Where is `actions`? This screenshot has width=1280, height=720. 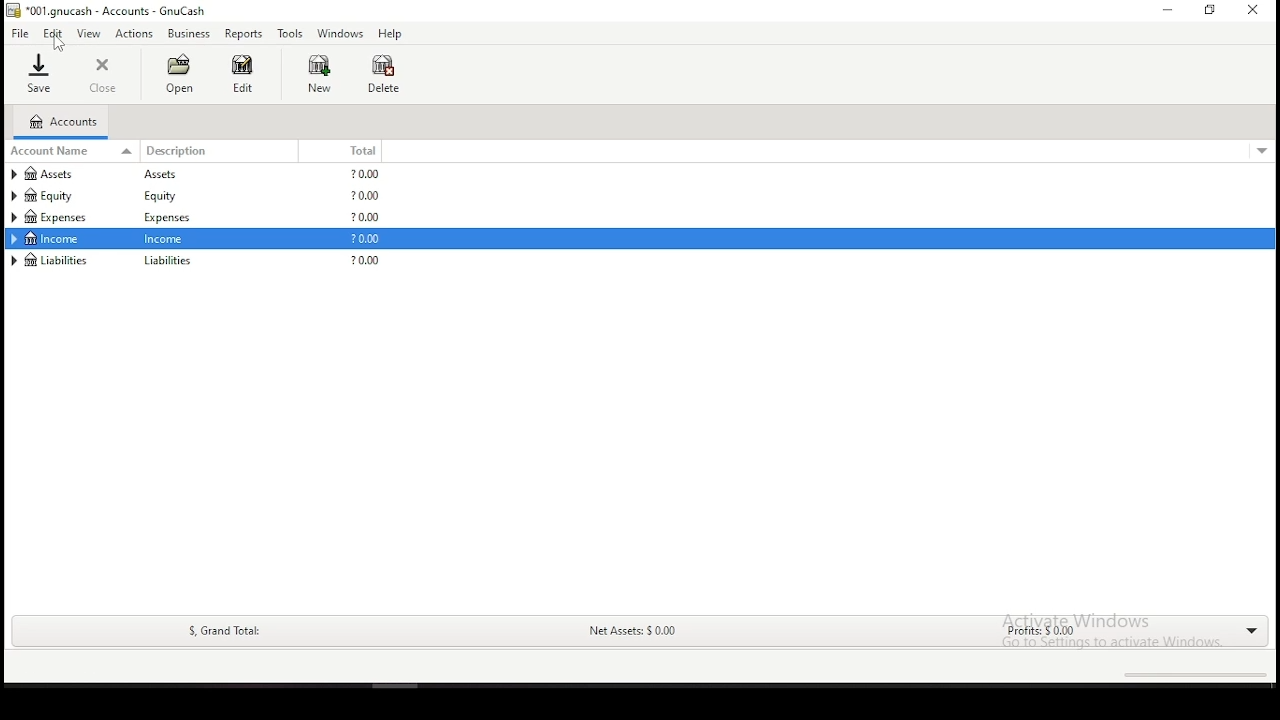 actions is located at coordinates (135, 34).